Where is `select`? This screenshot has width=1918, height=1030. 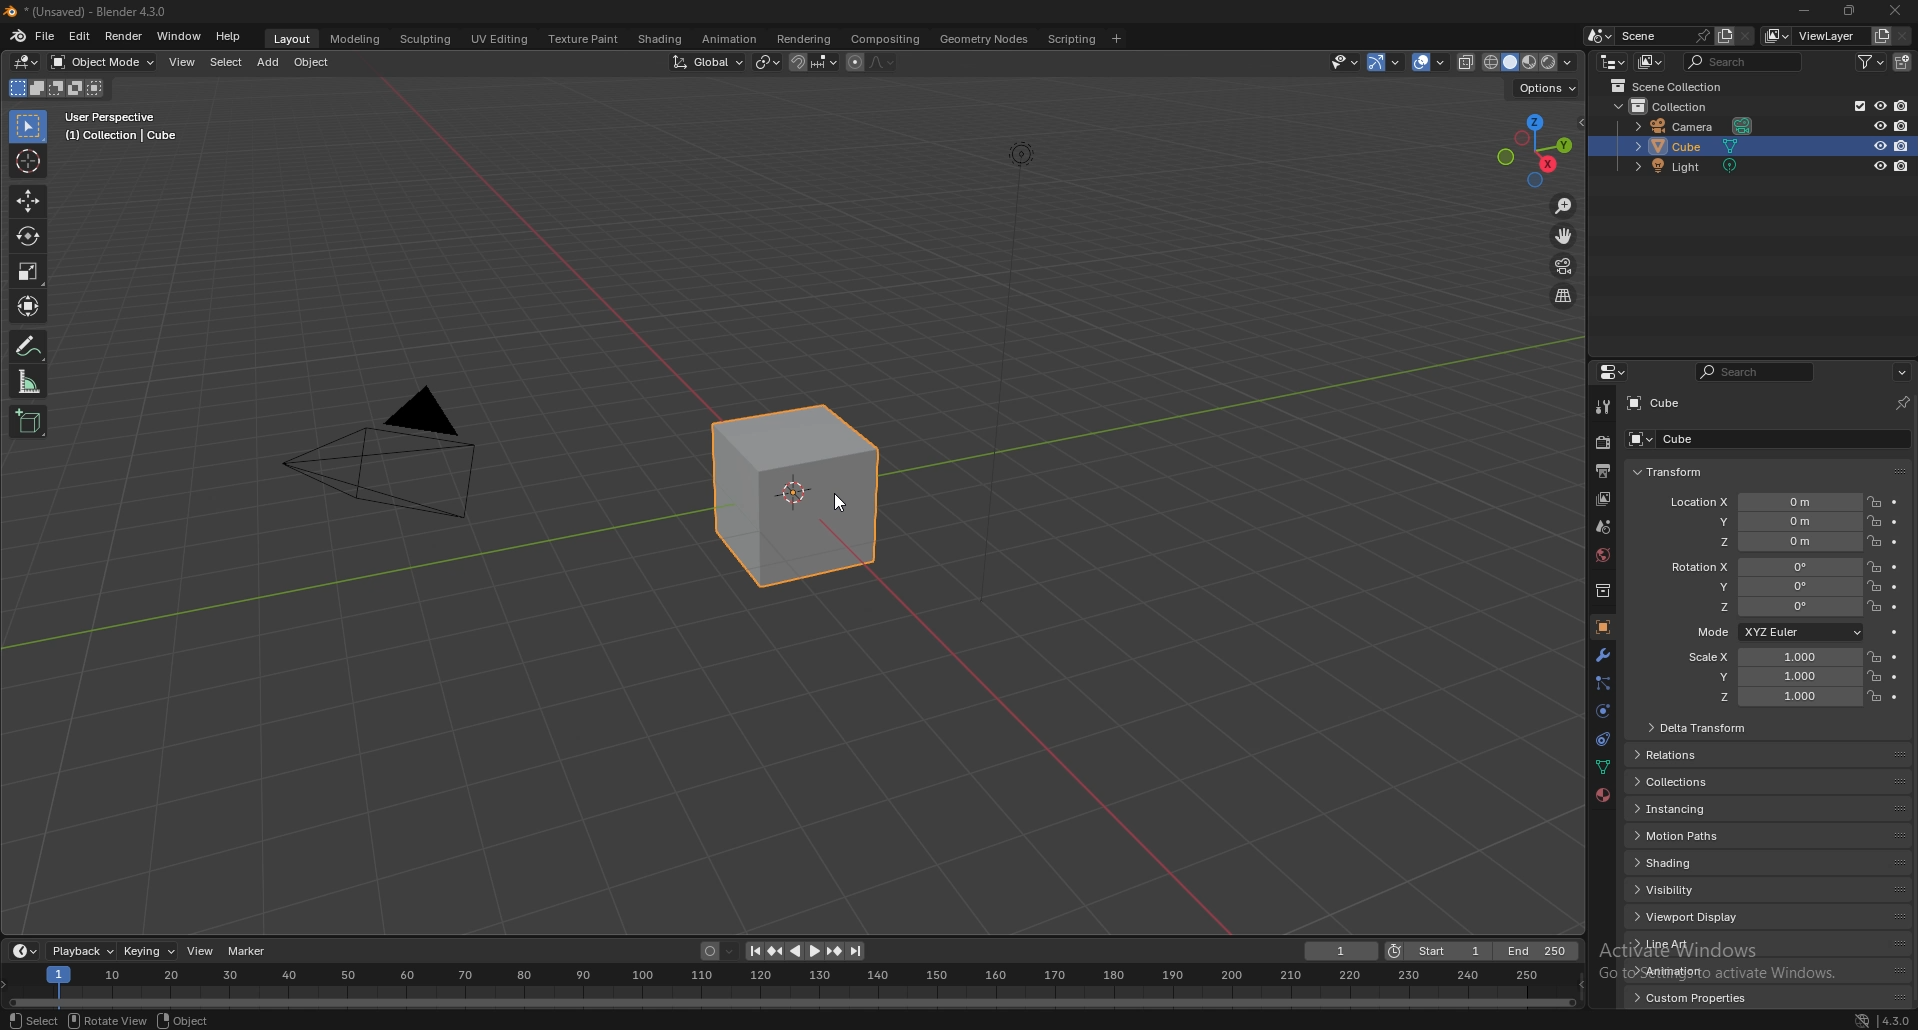 select is located at coordinates (32, 127).